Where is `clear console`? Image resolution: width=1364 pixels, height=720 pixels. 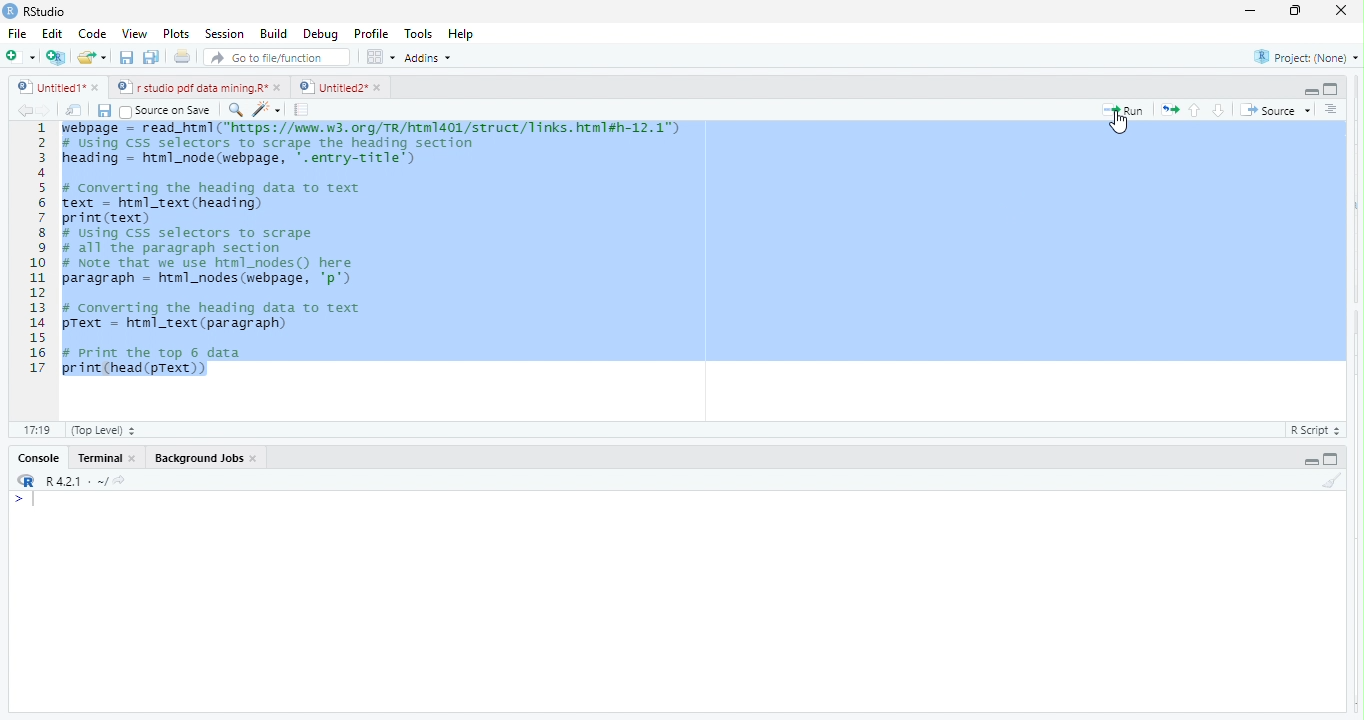 clear console is located at coordinates (1340, 478).